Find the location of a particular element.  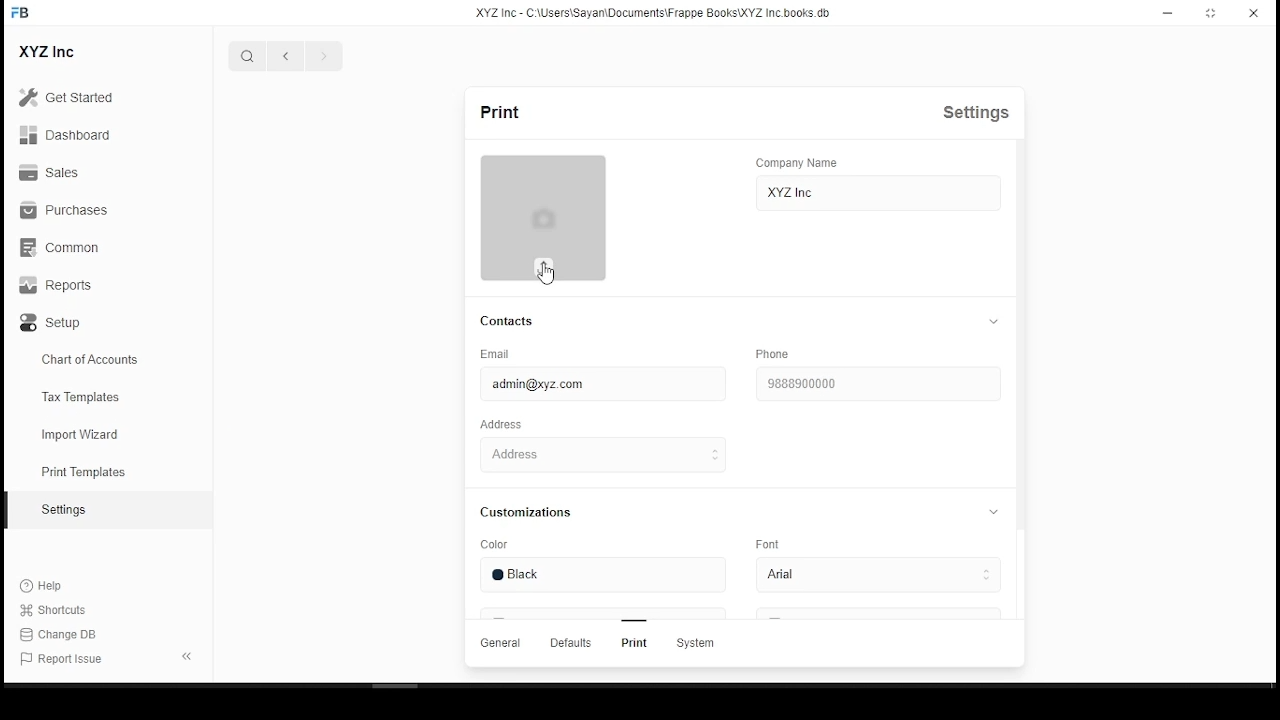

search is located at coordinates (245, 56).